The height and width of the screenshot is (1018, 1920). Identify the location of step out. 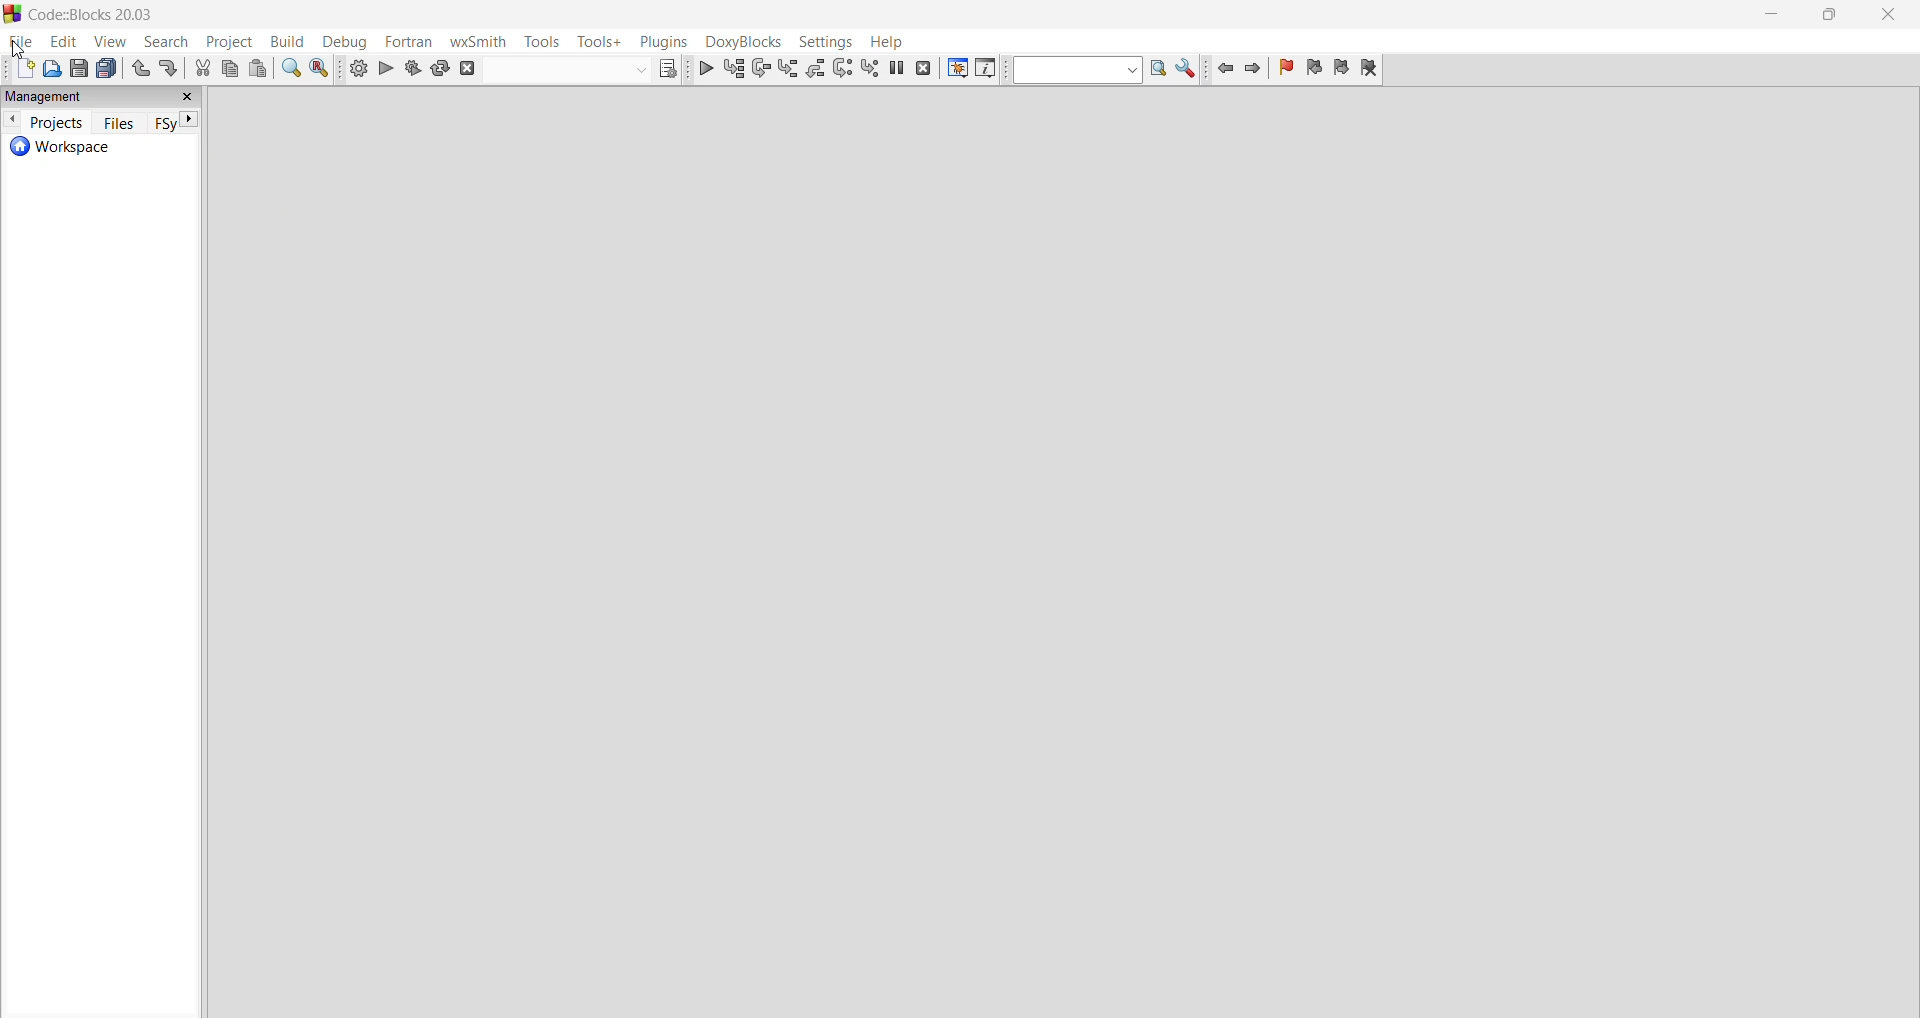
(818, 70).